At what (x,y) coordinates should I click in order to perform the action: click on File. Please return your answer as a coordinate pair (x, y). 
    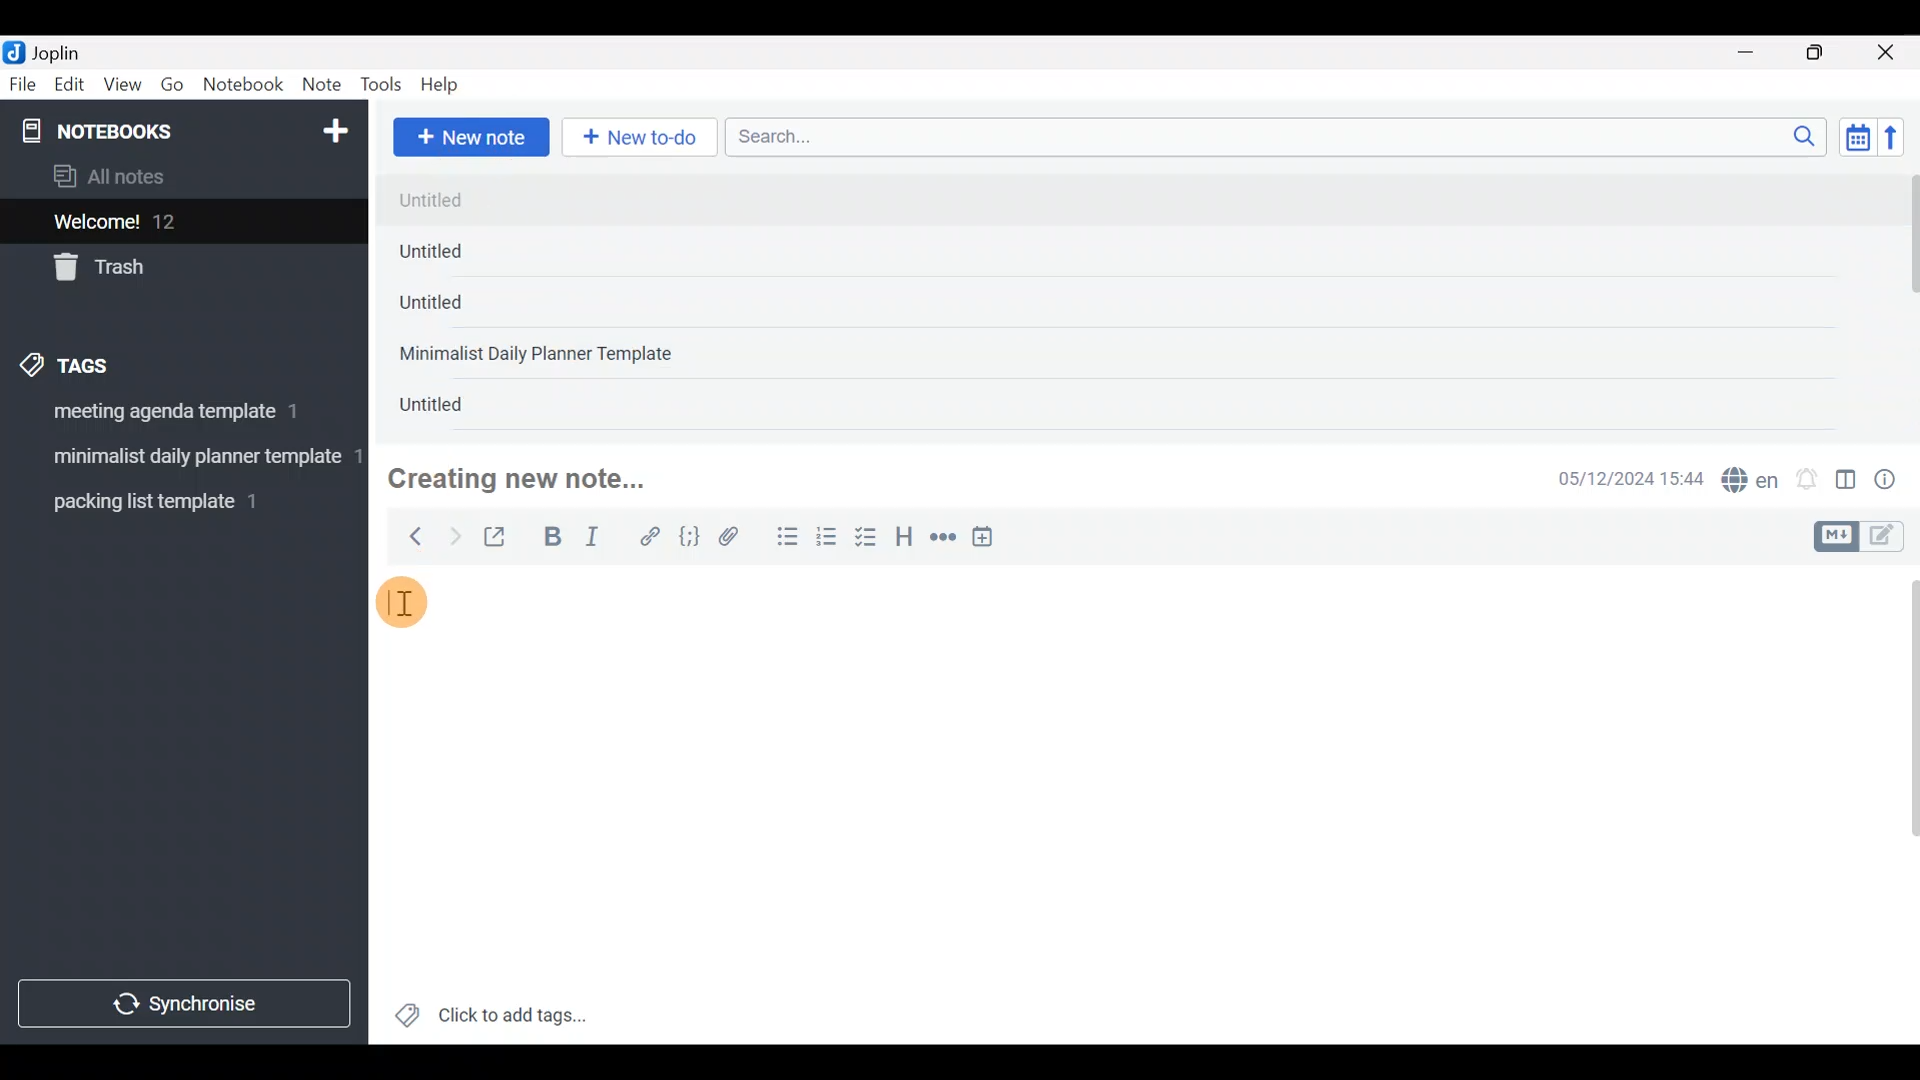
    Looking at the image, I should click on (24, 85).